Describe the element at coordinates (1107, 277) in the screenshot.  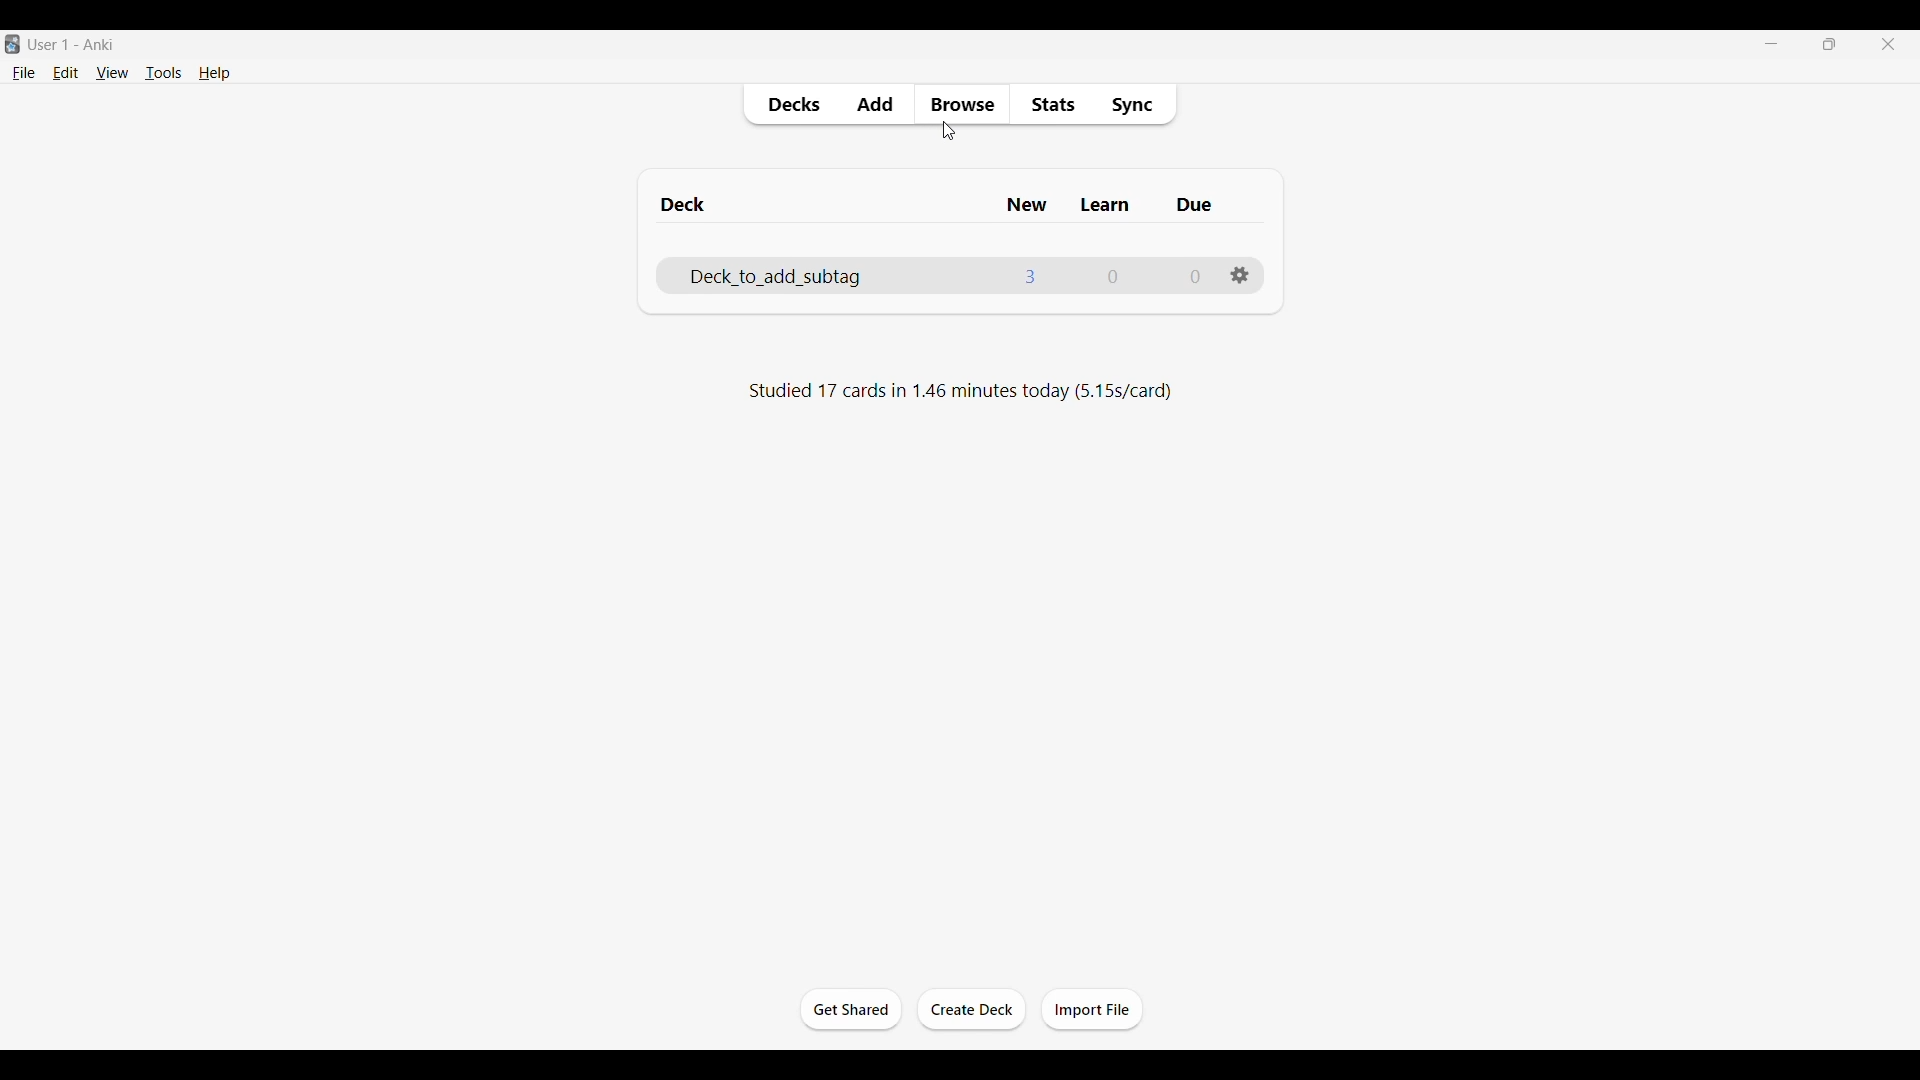
I see `Number of cards to learn` at that location.